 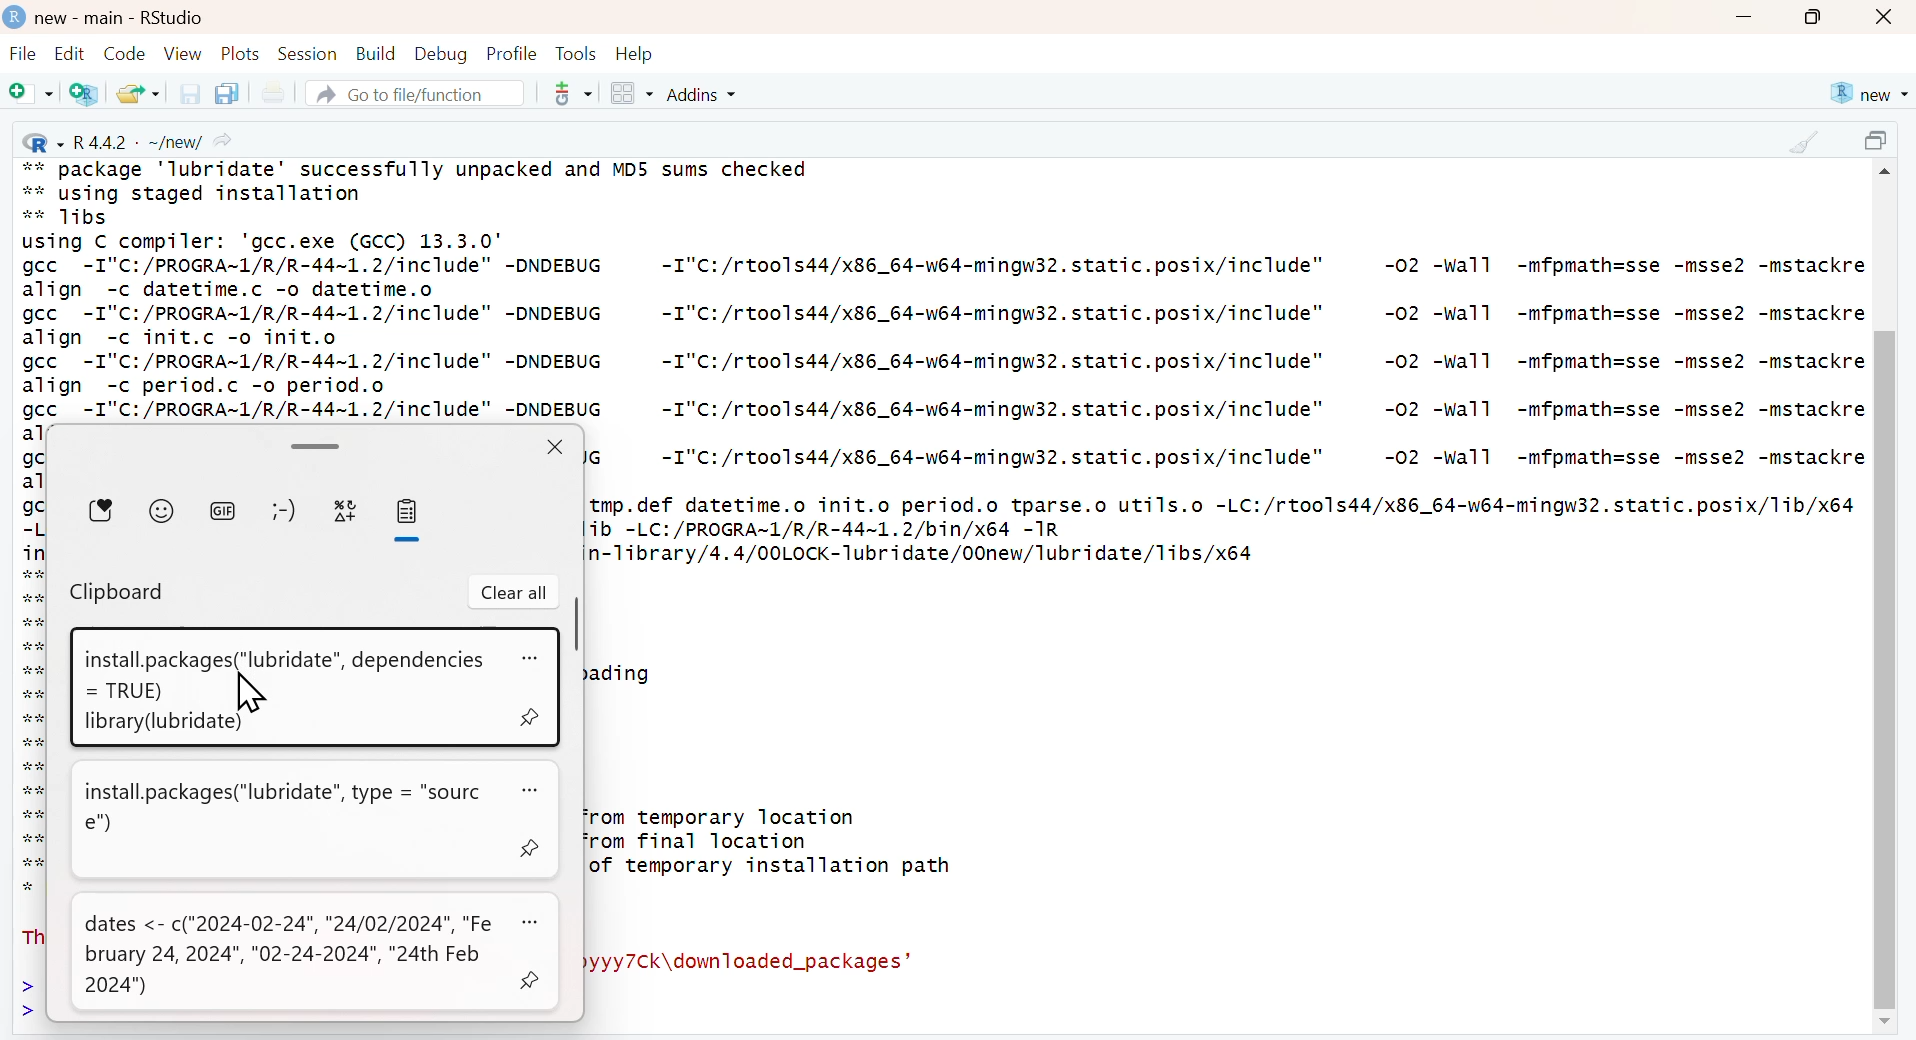 What do you see at coordinates (417, 167) in the screenshot?
I see `** package 'lubridate' successfully unpacked and MD5 sums checked` at bounding box center [417, 167].